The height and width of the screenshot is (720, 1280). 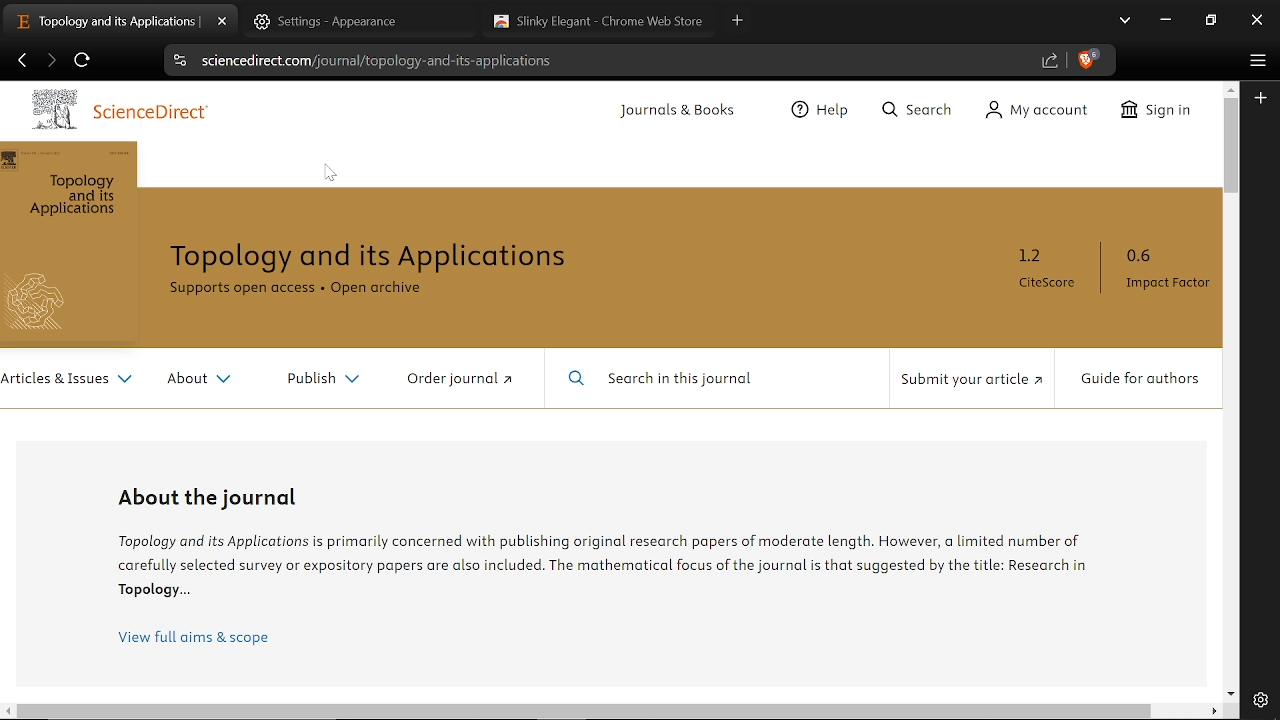 What do you see at coordinates (585, 711) in the screenshot?
I see `Horizontal scrollbar` at bounding box center [585, 711].